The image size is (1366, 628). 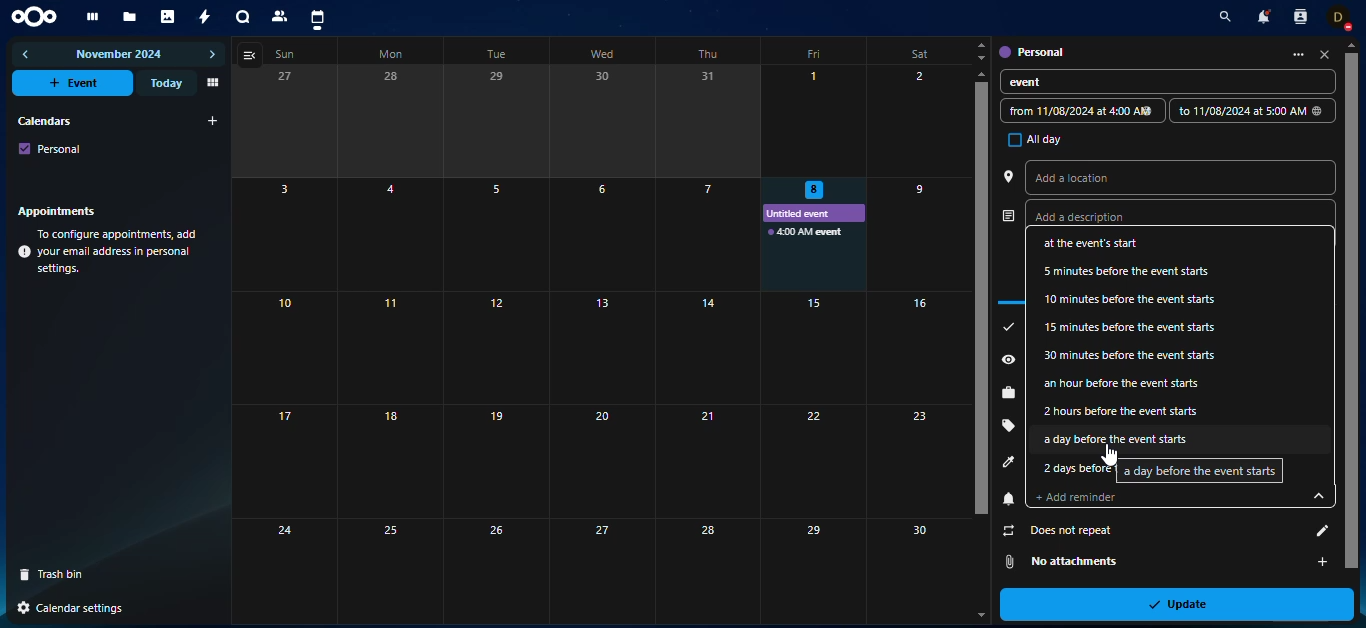 I want to click on confirm, so click(x=1007, y=327).